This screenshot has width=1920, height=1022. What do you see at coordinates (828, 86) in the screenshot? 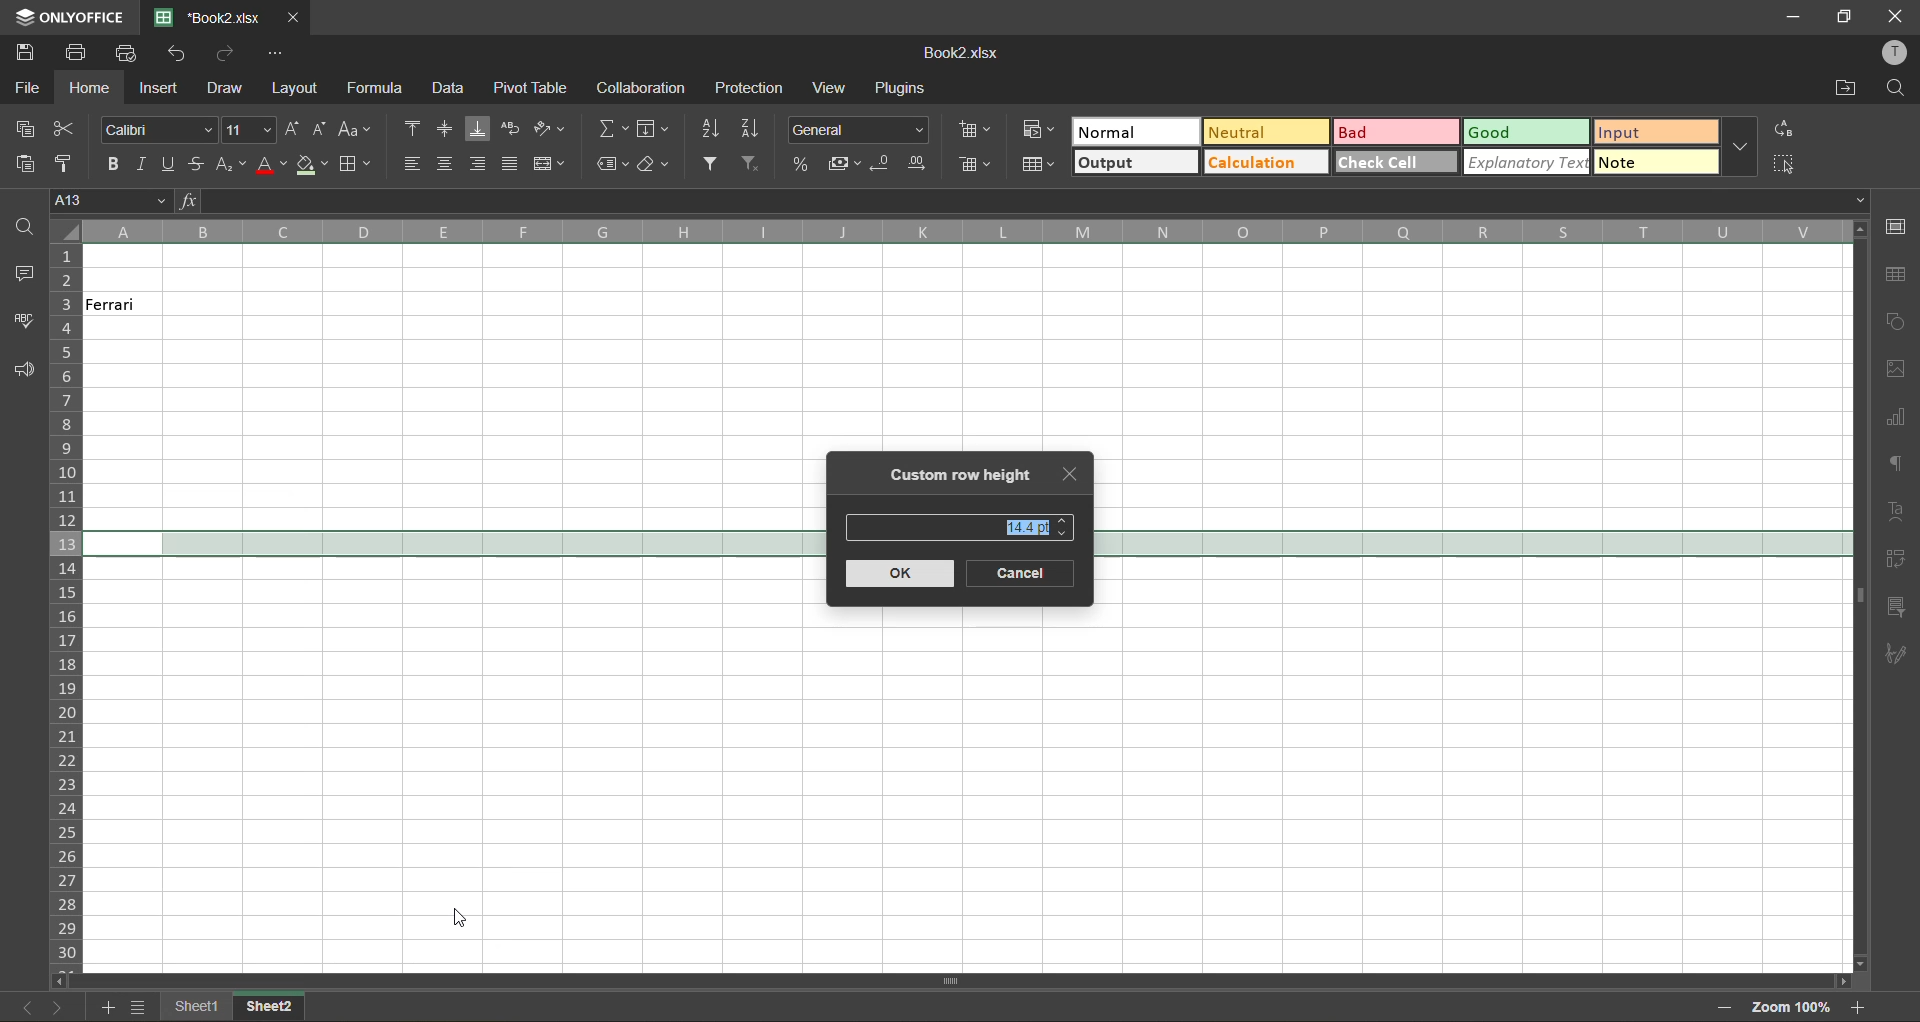
I see `view` at bounding box center [828, 86].